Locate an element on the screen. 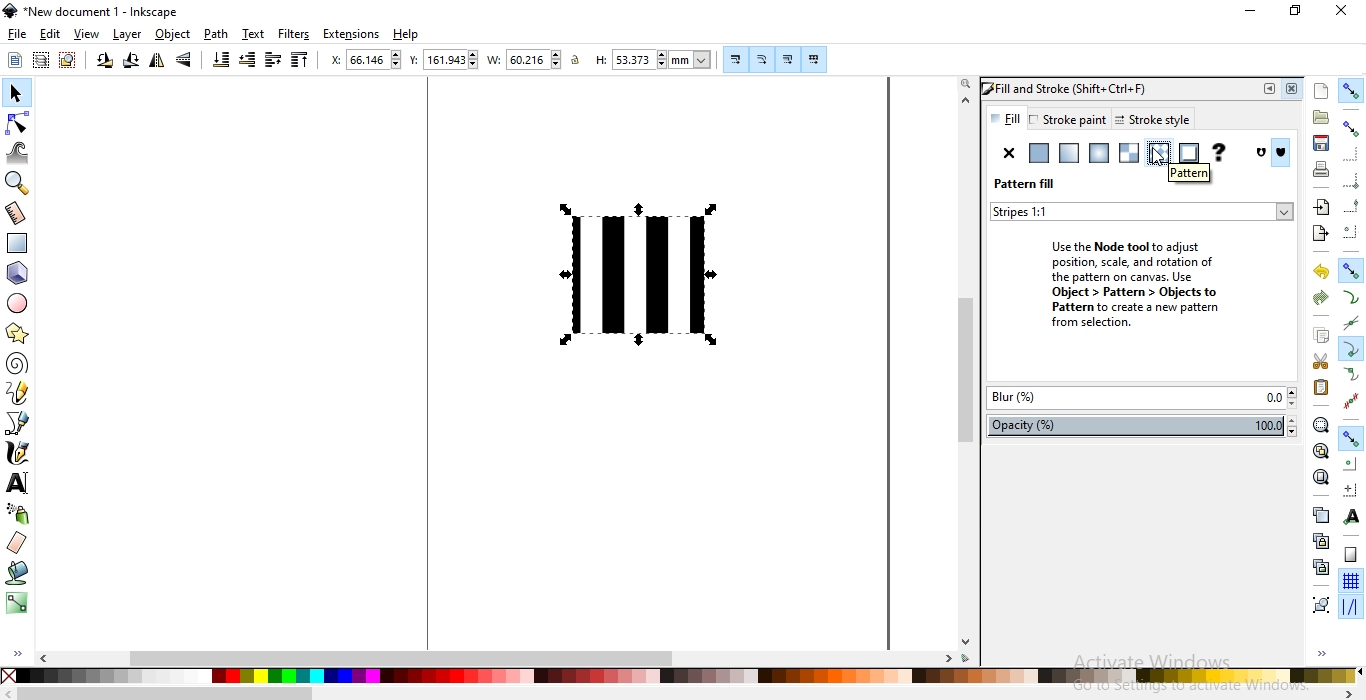 The width and height of the screenshot is (1366, 700). create stars and polygons is located at coordinates (16, 335).